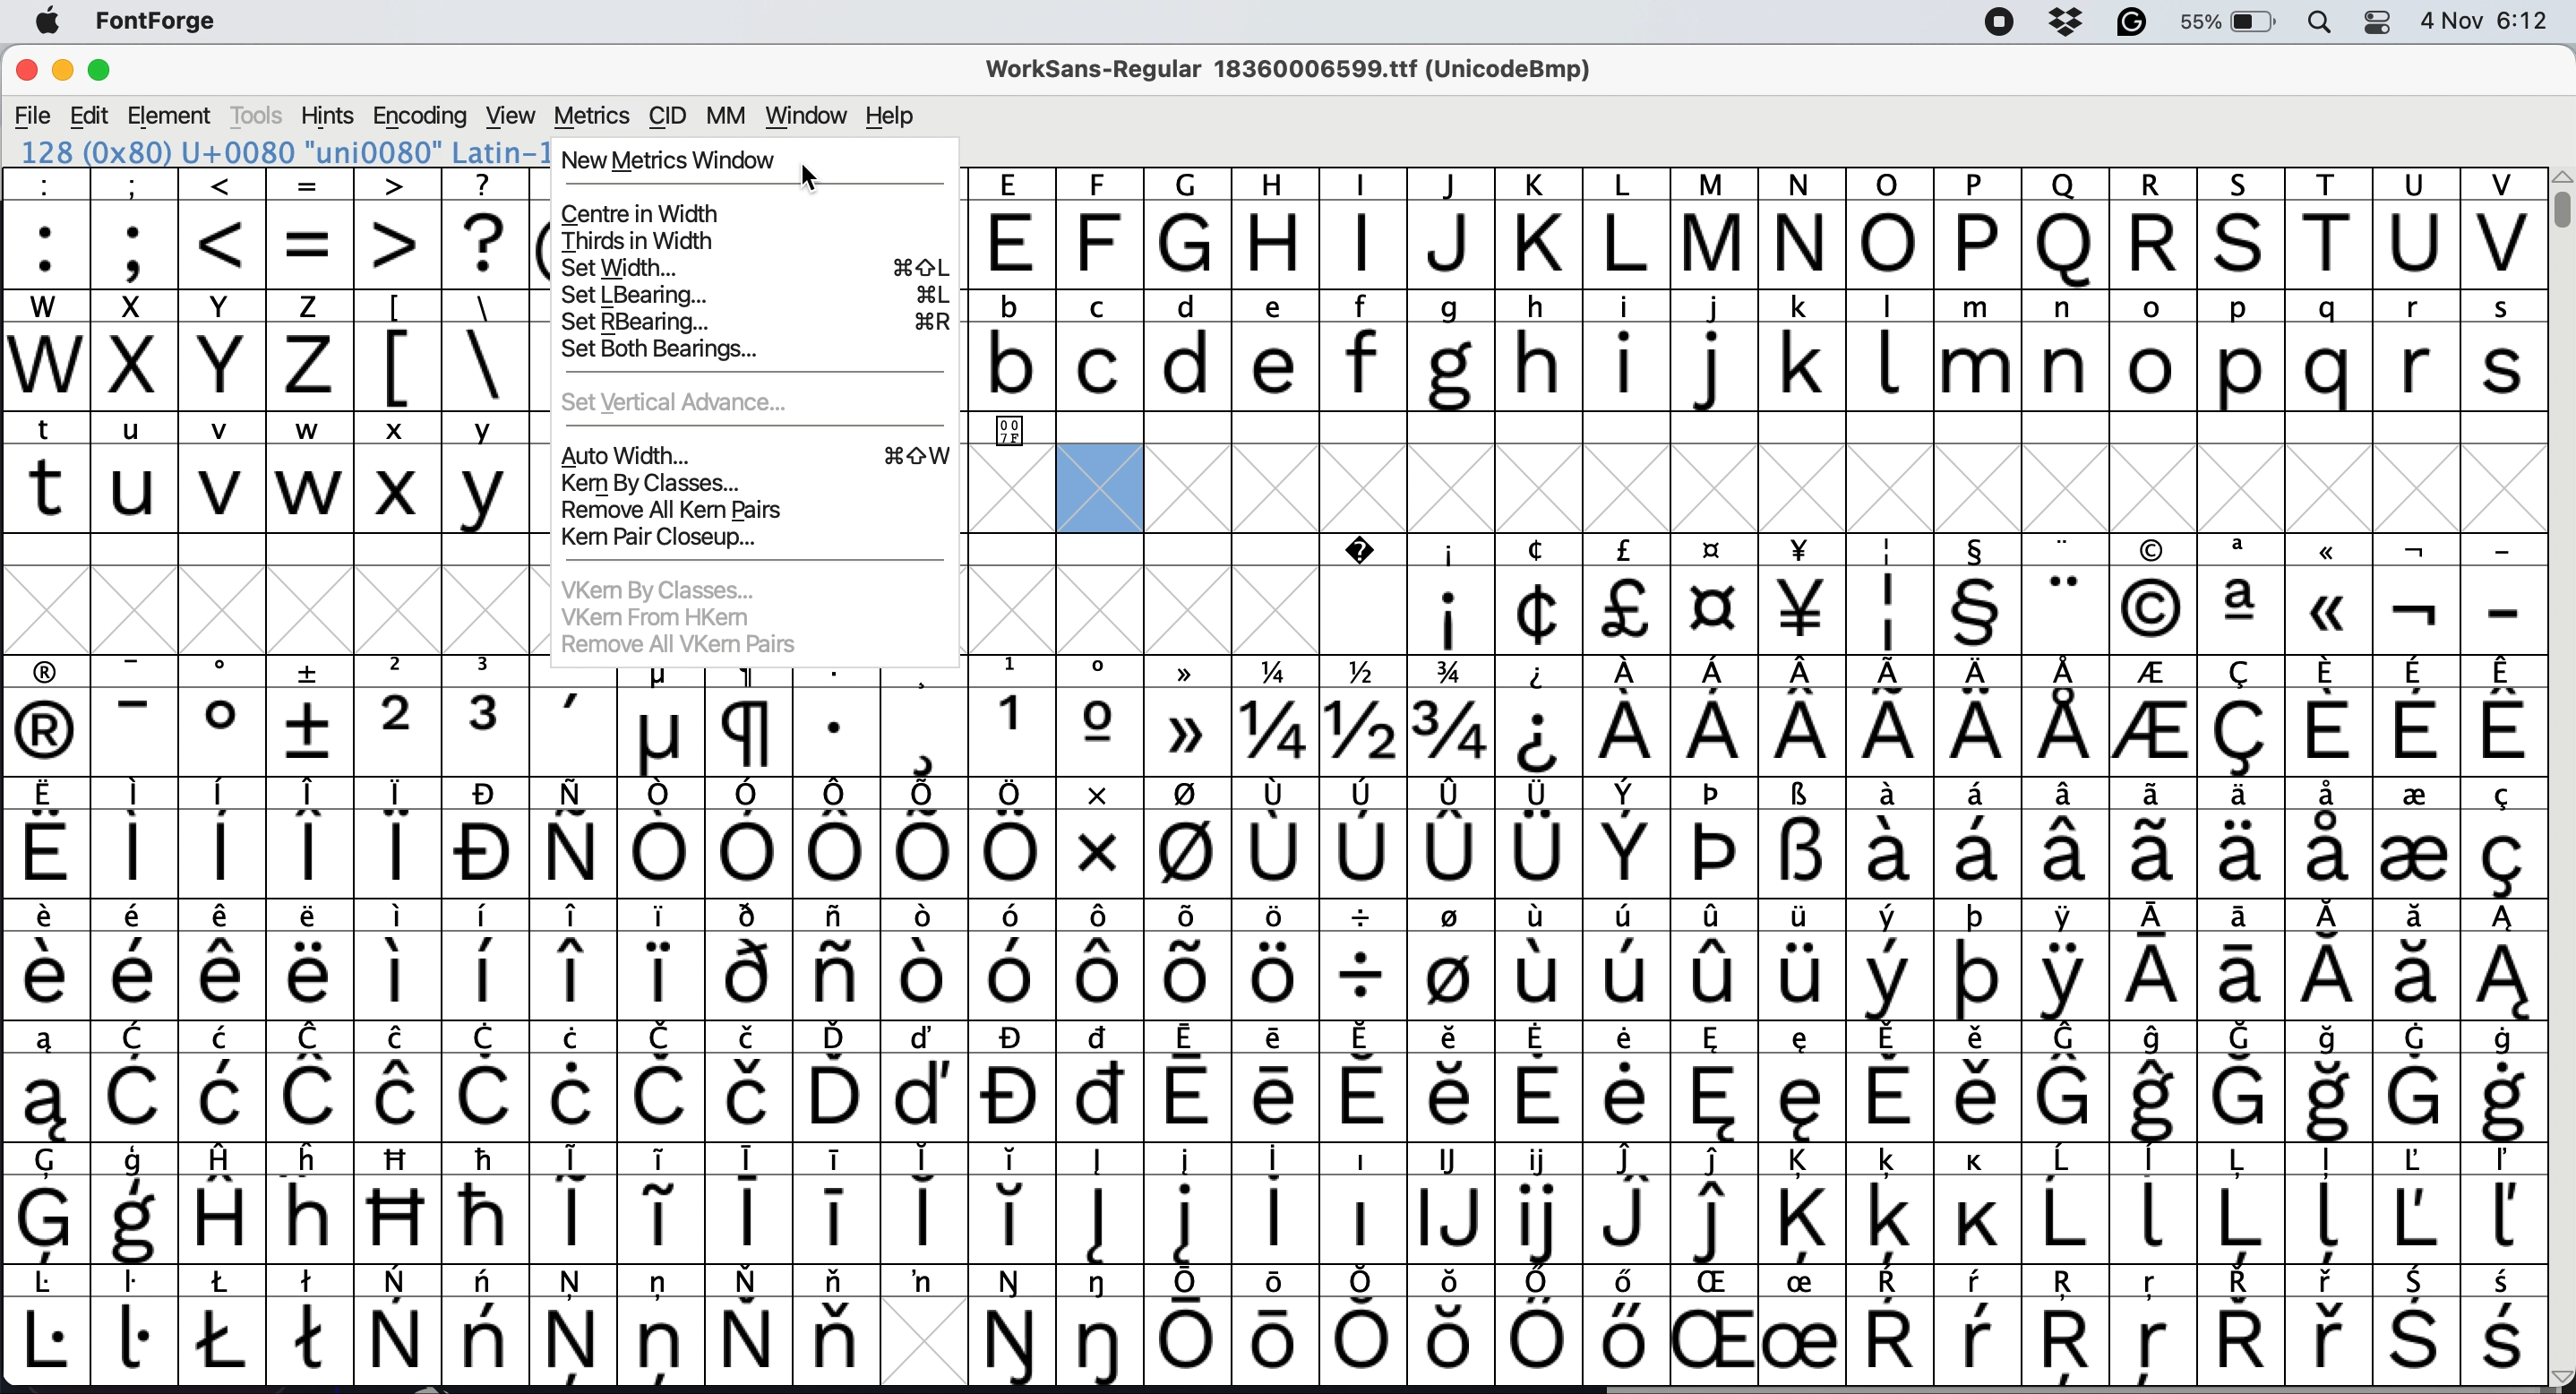 The image size is (2576, 1394). I want to click on Window, so click(808, 115).